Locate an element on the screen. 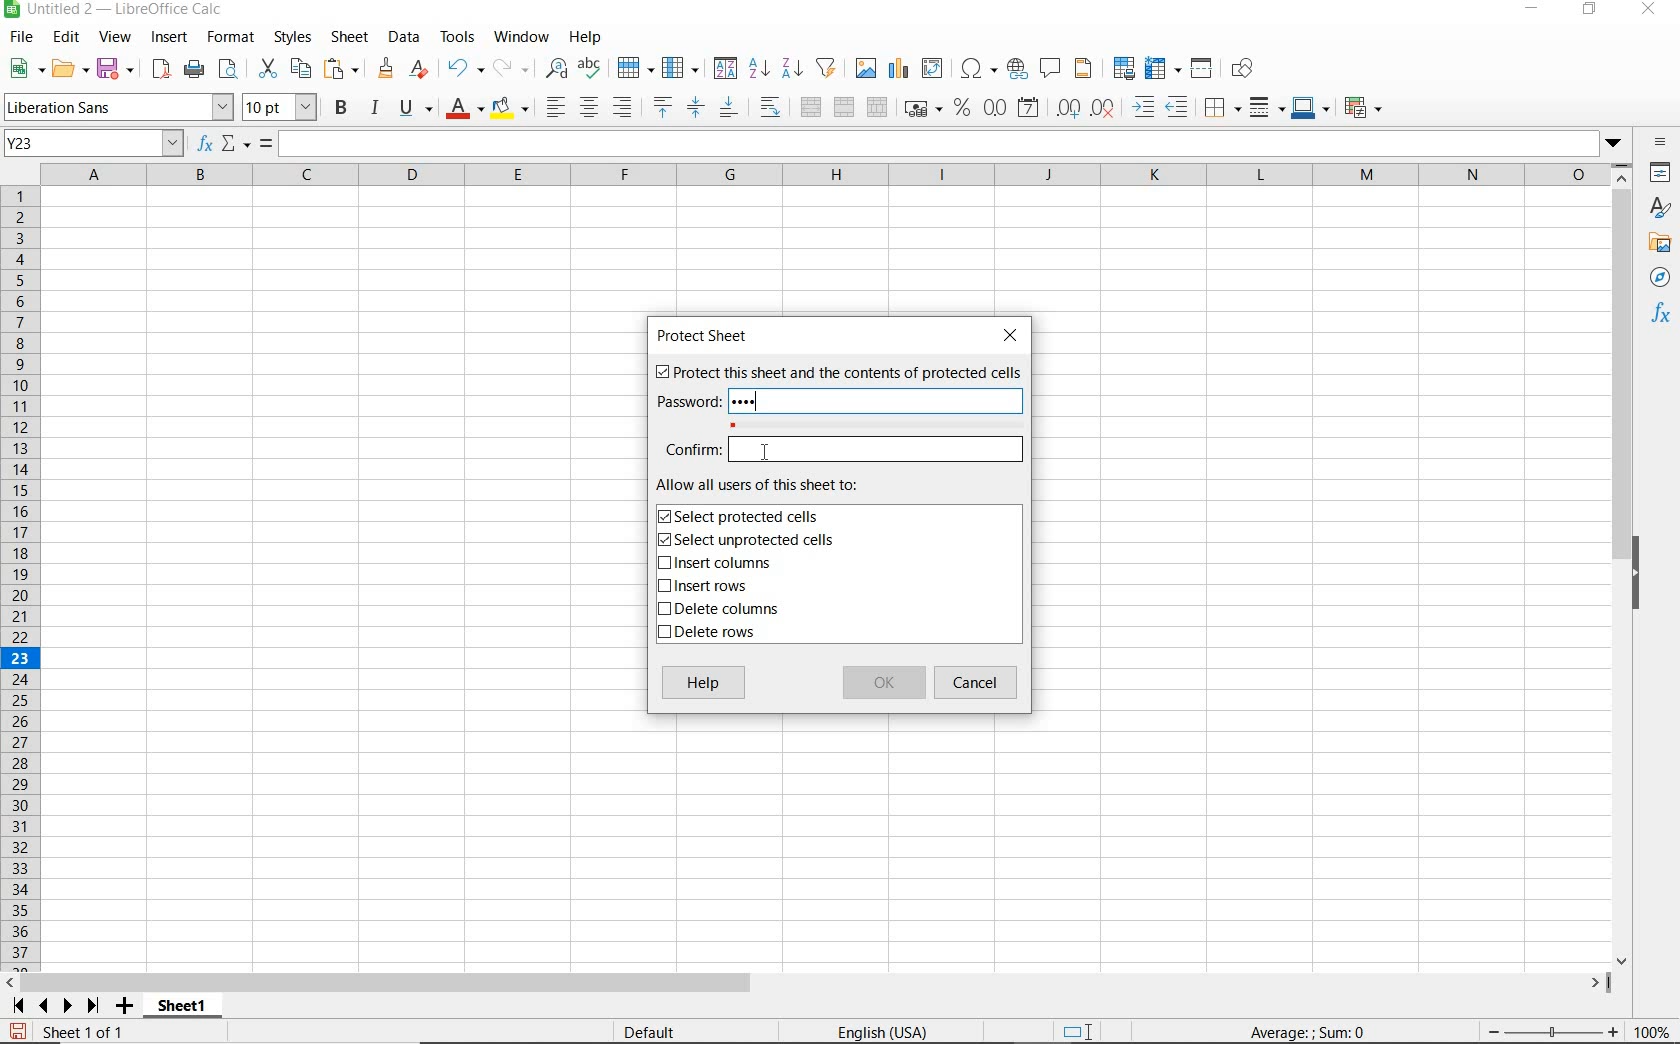 The width and height of the screenshot is (1680, 1044). password is located at coordinates (685, 402).